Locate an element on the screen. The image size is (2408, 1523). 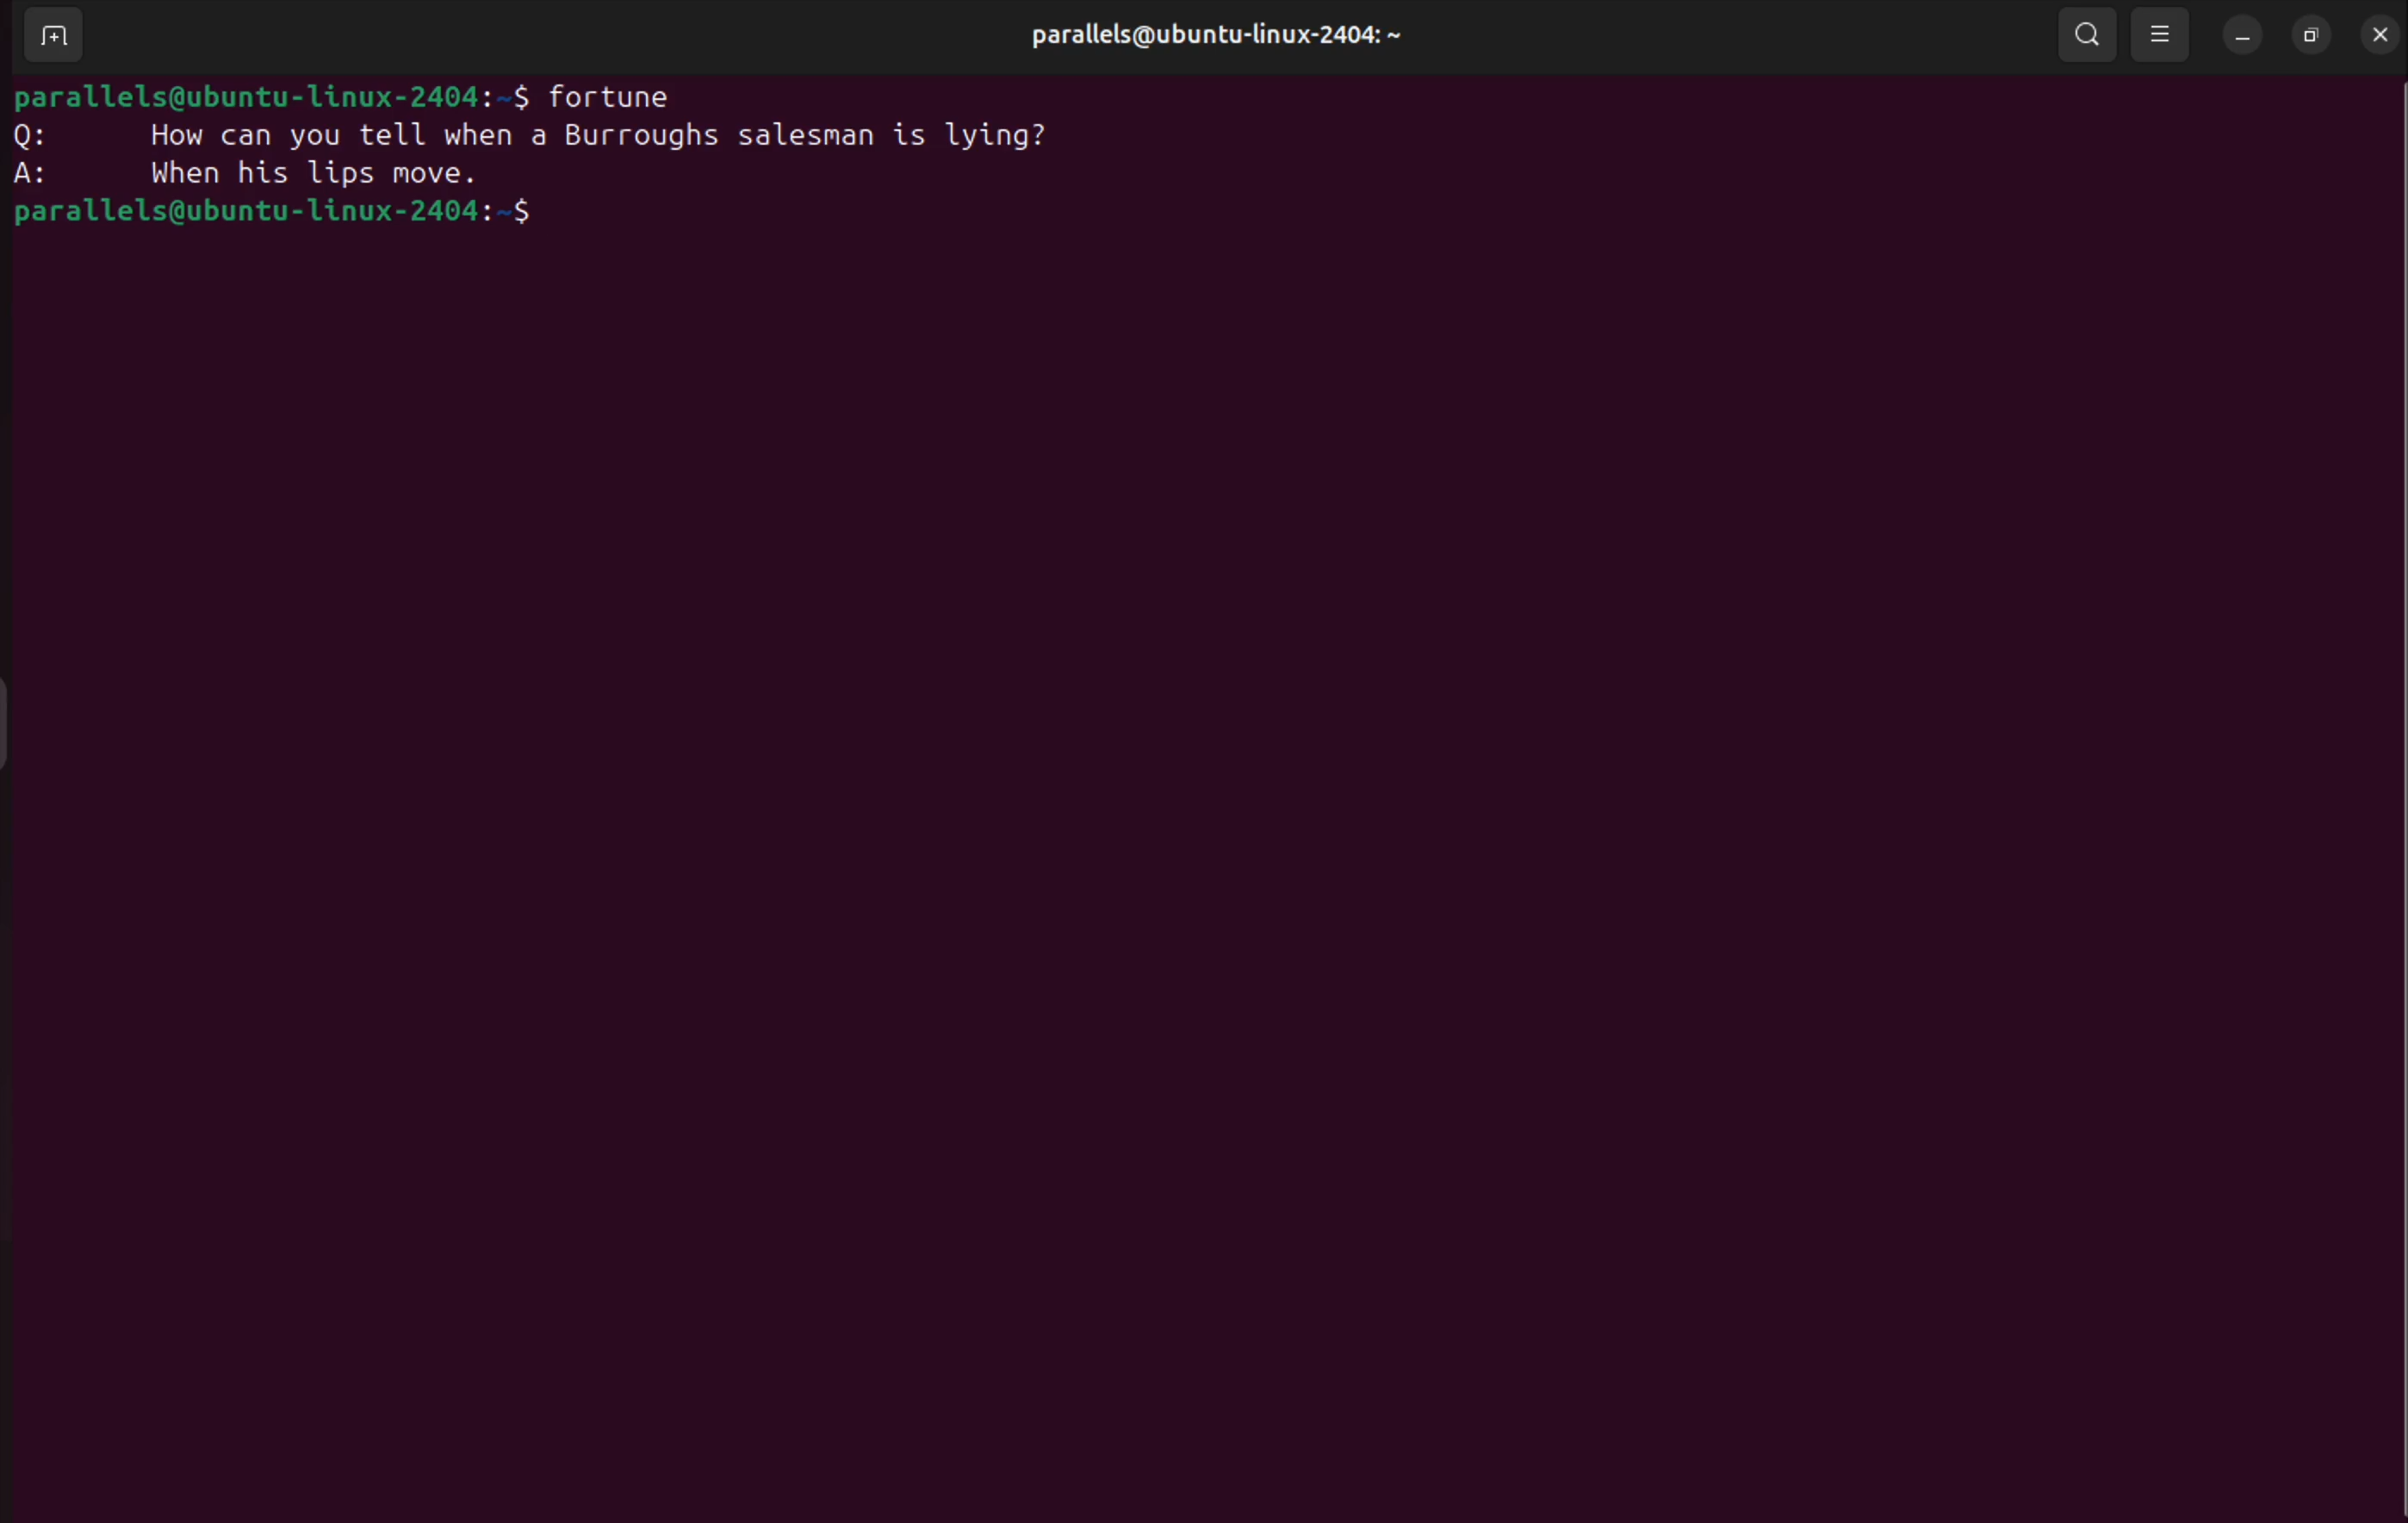
resize is located at coordinates (2308, 36).